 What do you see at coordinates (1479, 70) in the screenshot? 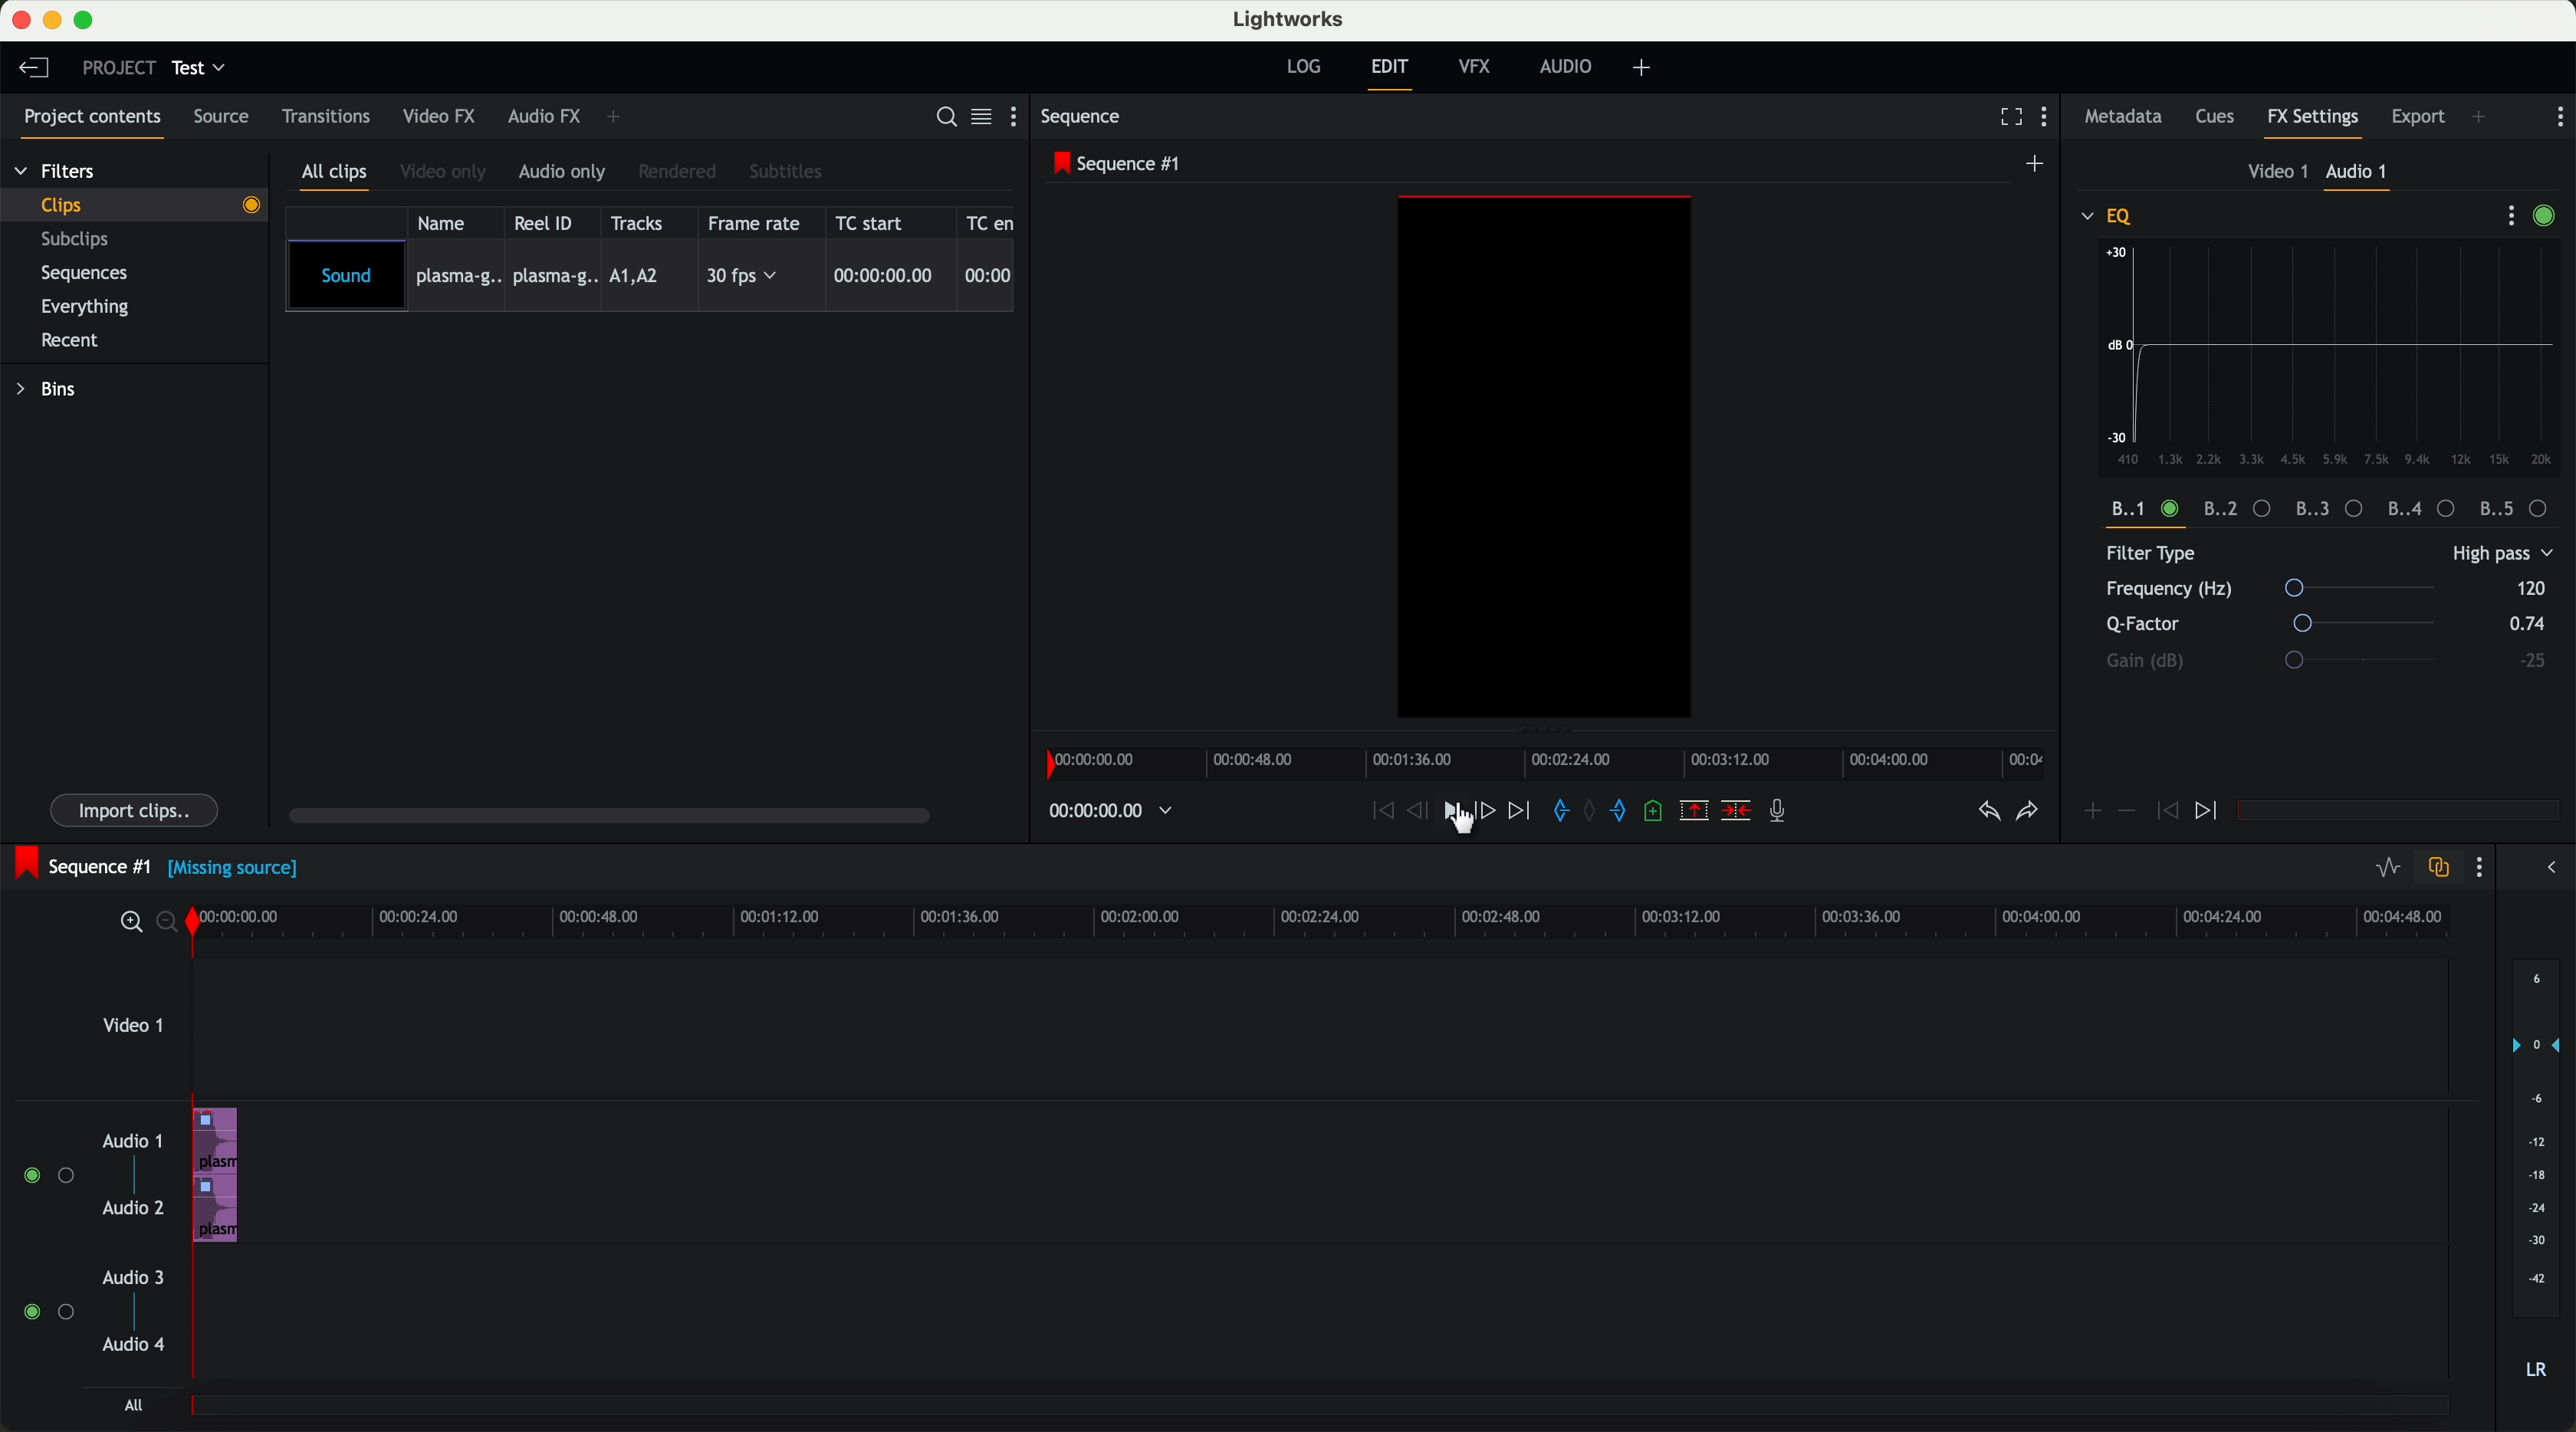
I see `VFX` at bounding box center [1479, 70].